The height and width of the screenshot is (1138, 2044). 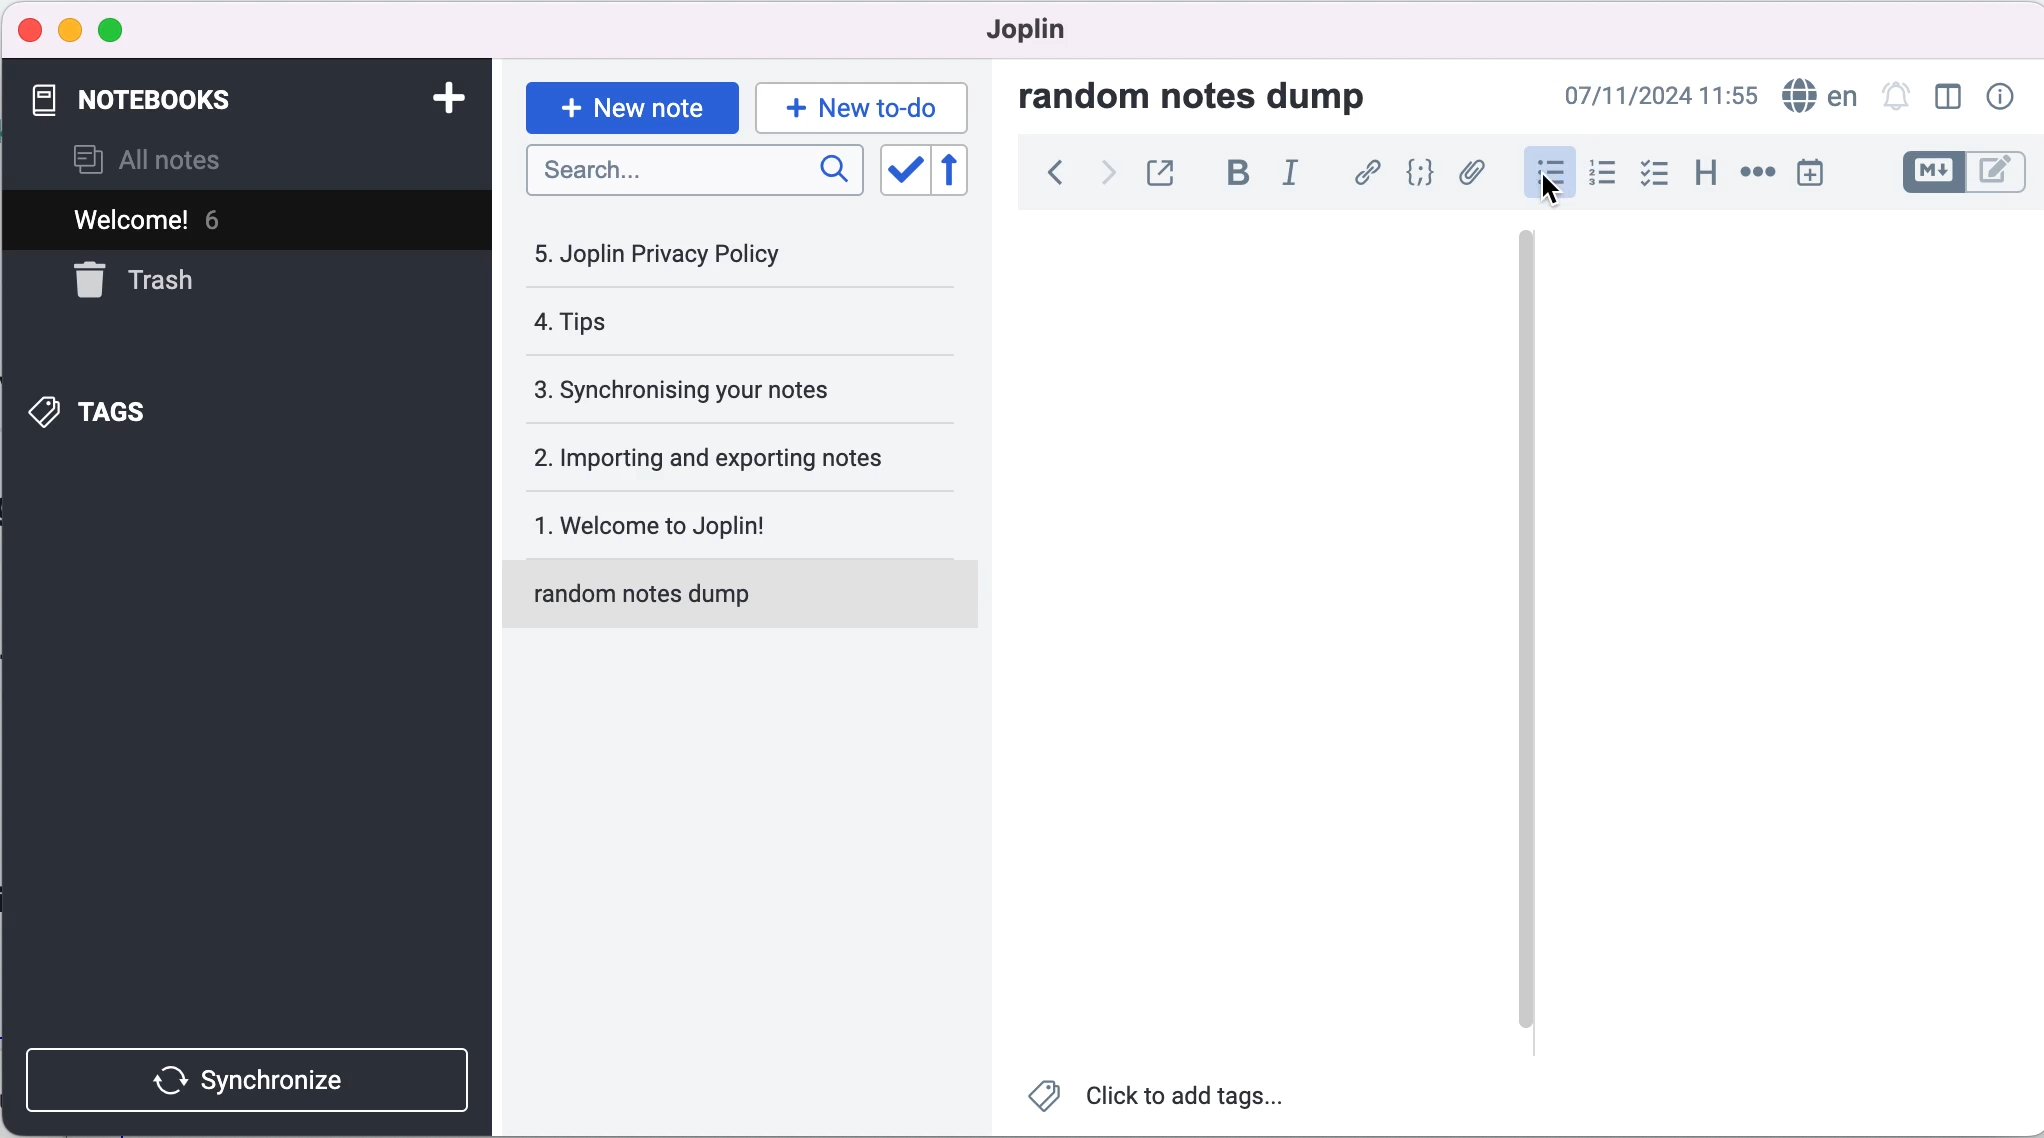 What do you see at coordinates (717, 391) in the screenshot?
I see `synchronising your notes` at bounding box center [717, 391].